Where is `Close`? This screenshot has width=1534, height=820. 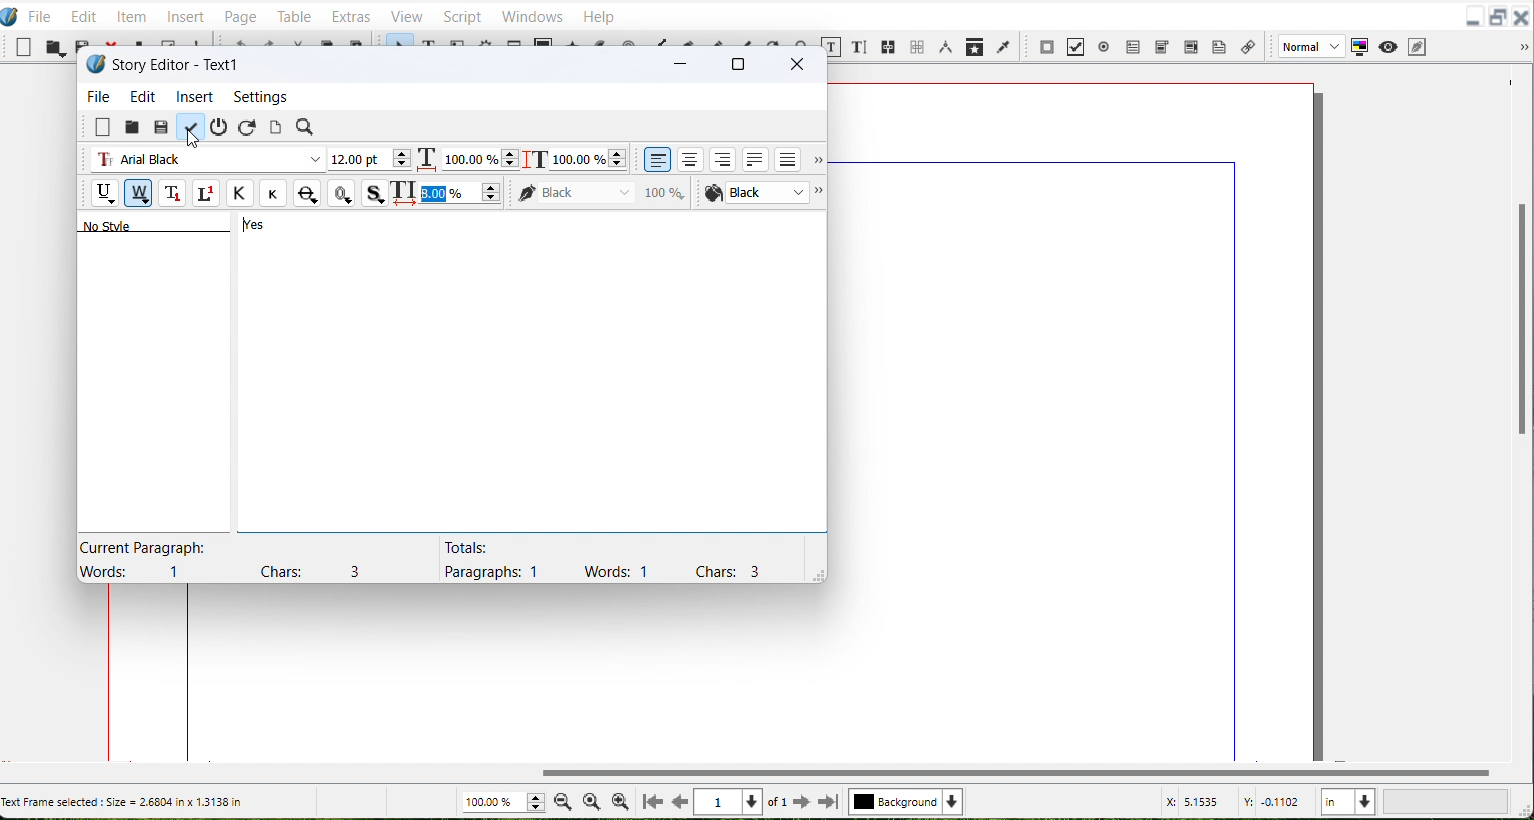
Close is located at coordinates (801, 62).